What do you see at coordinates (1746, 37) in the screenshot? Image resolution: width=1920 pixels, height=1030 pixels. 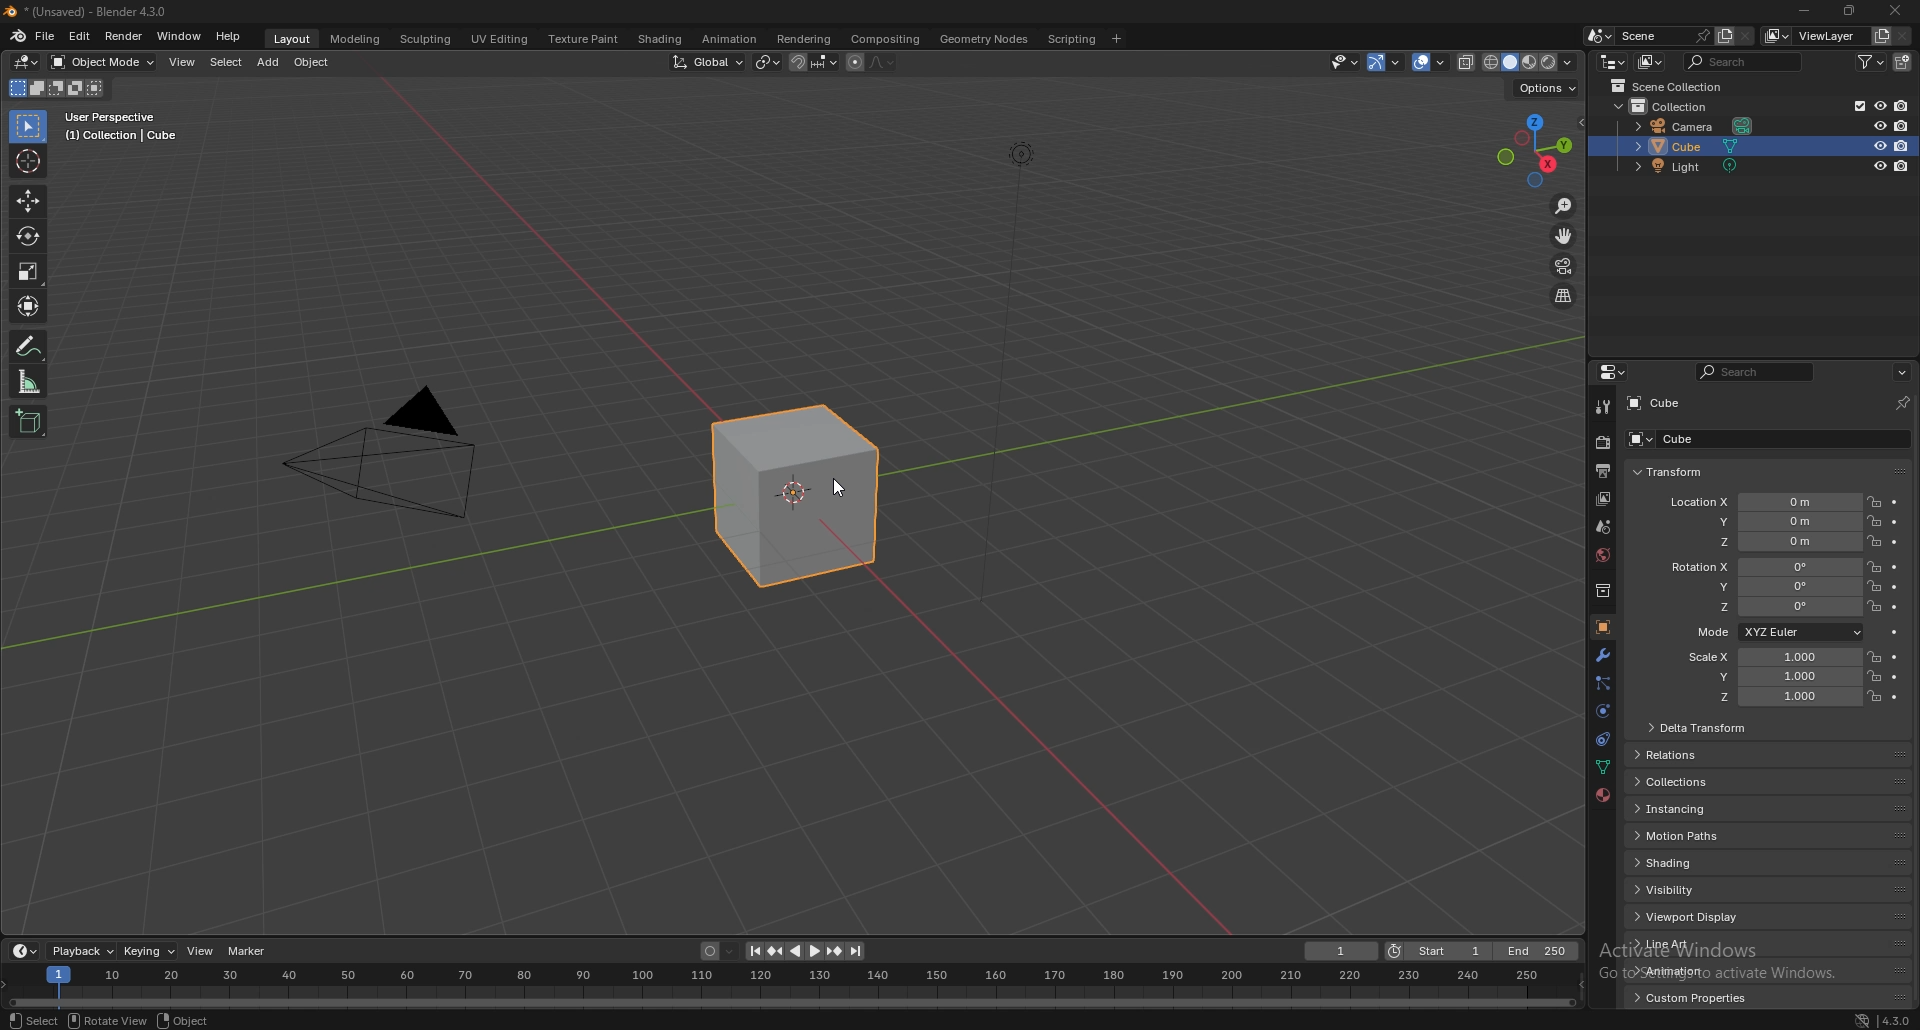 I see `delete scene` at bounding box center [1746, 37].